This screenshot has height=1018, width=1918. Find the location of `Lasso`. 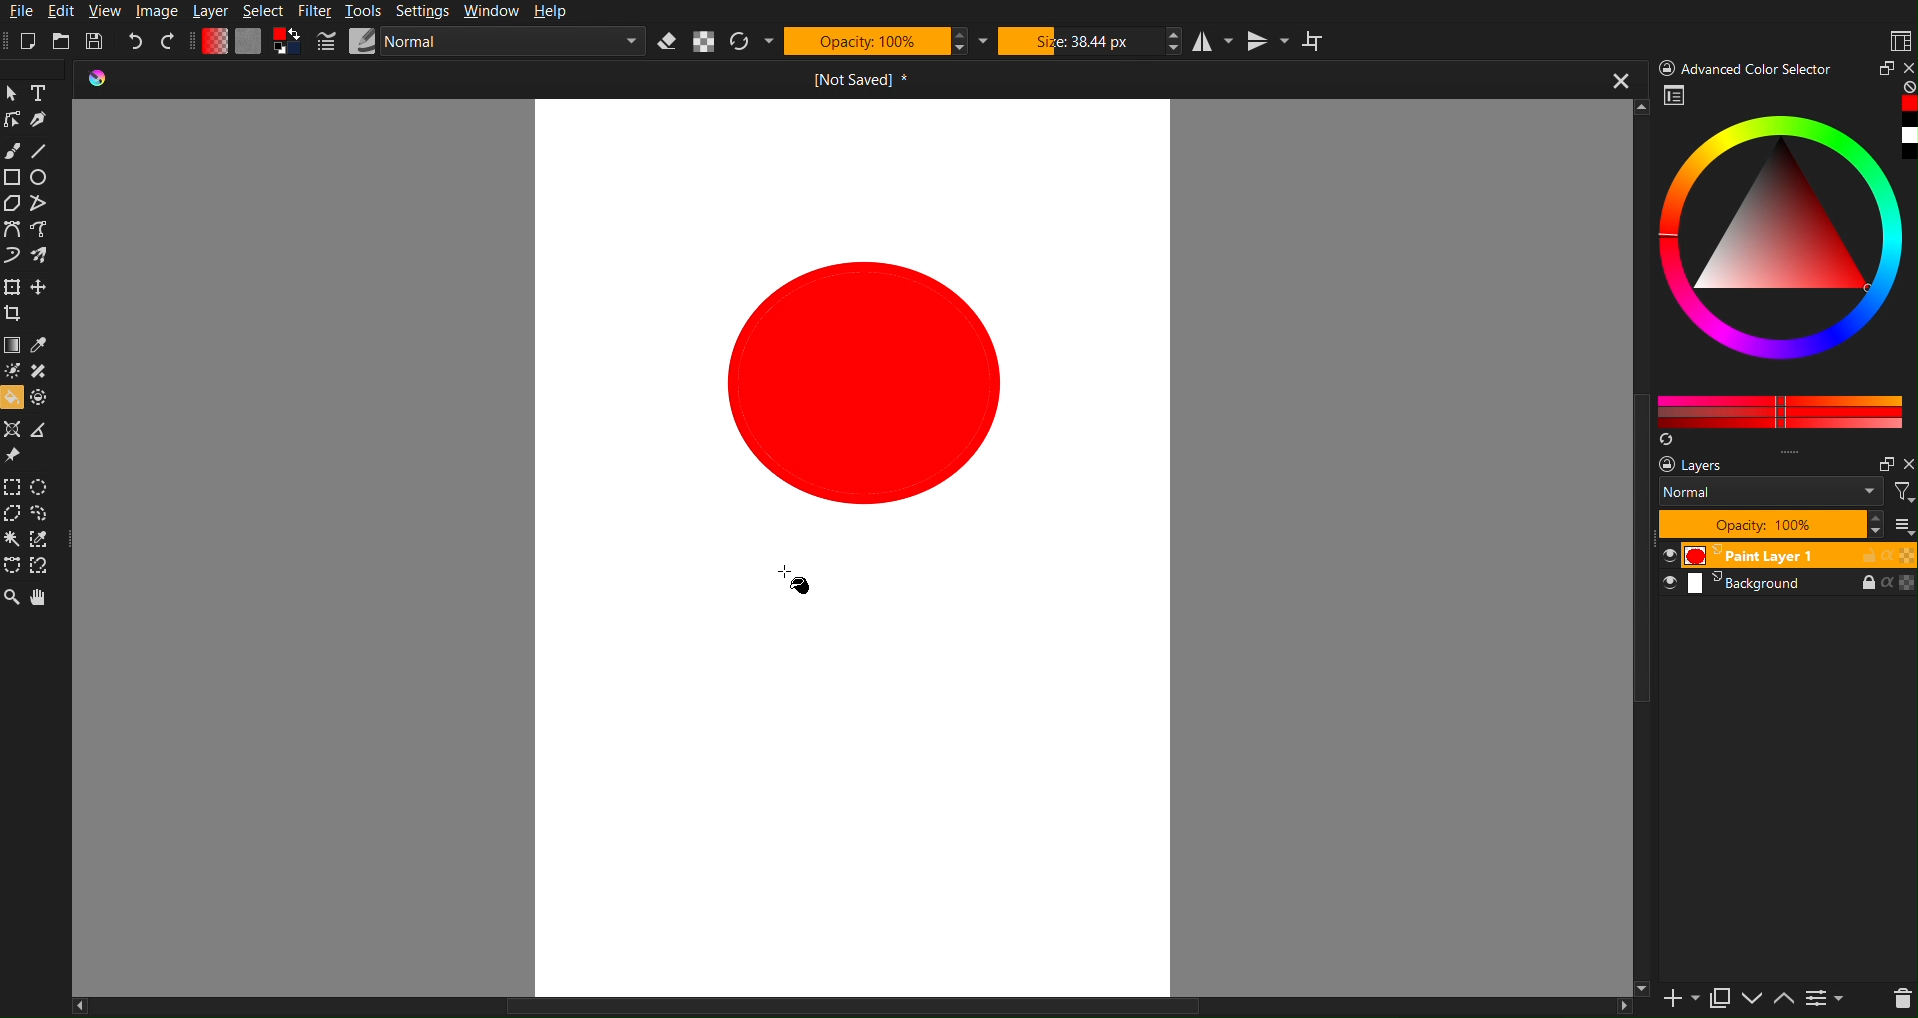

Lasso is located at coordinates (43, 514).